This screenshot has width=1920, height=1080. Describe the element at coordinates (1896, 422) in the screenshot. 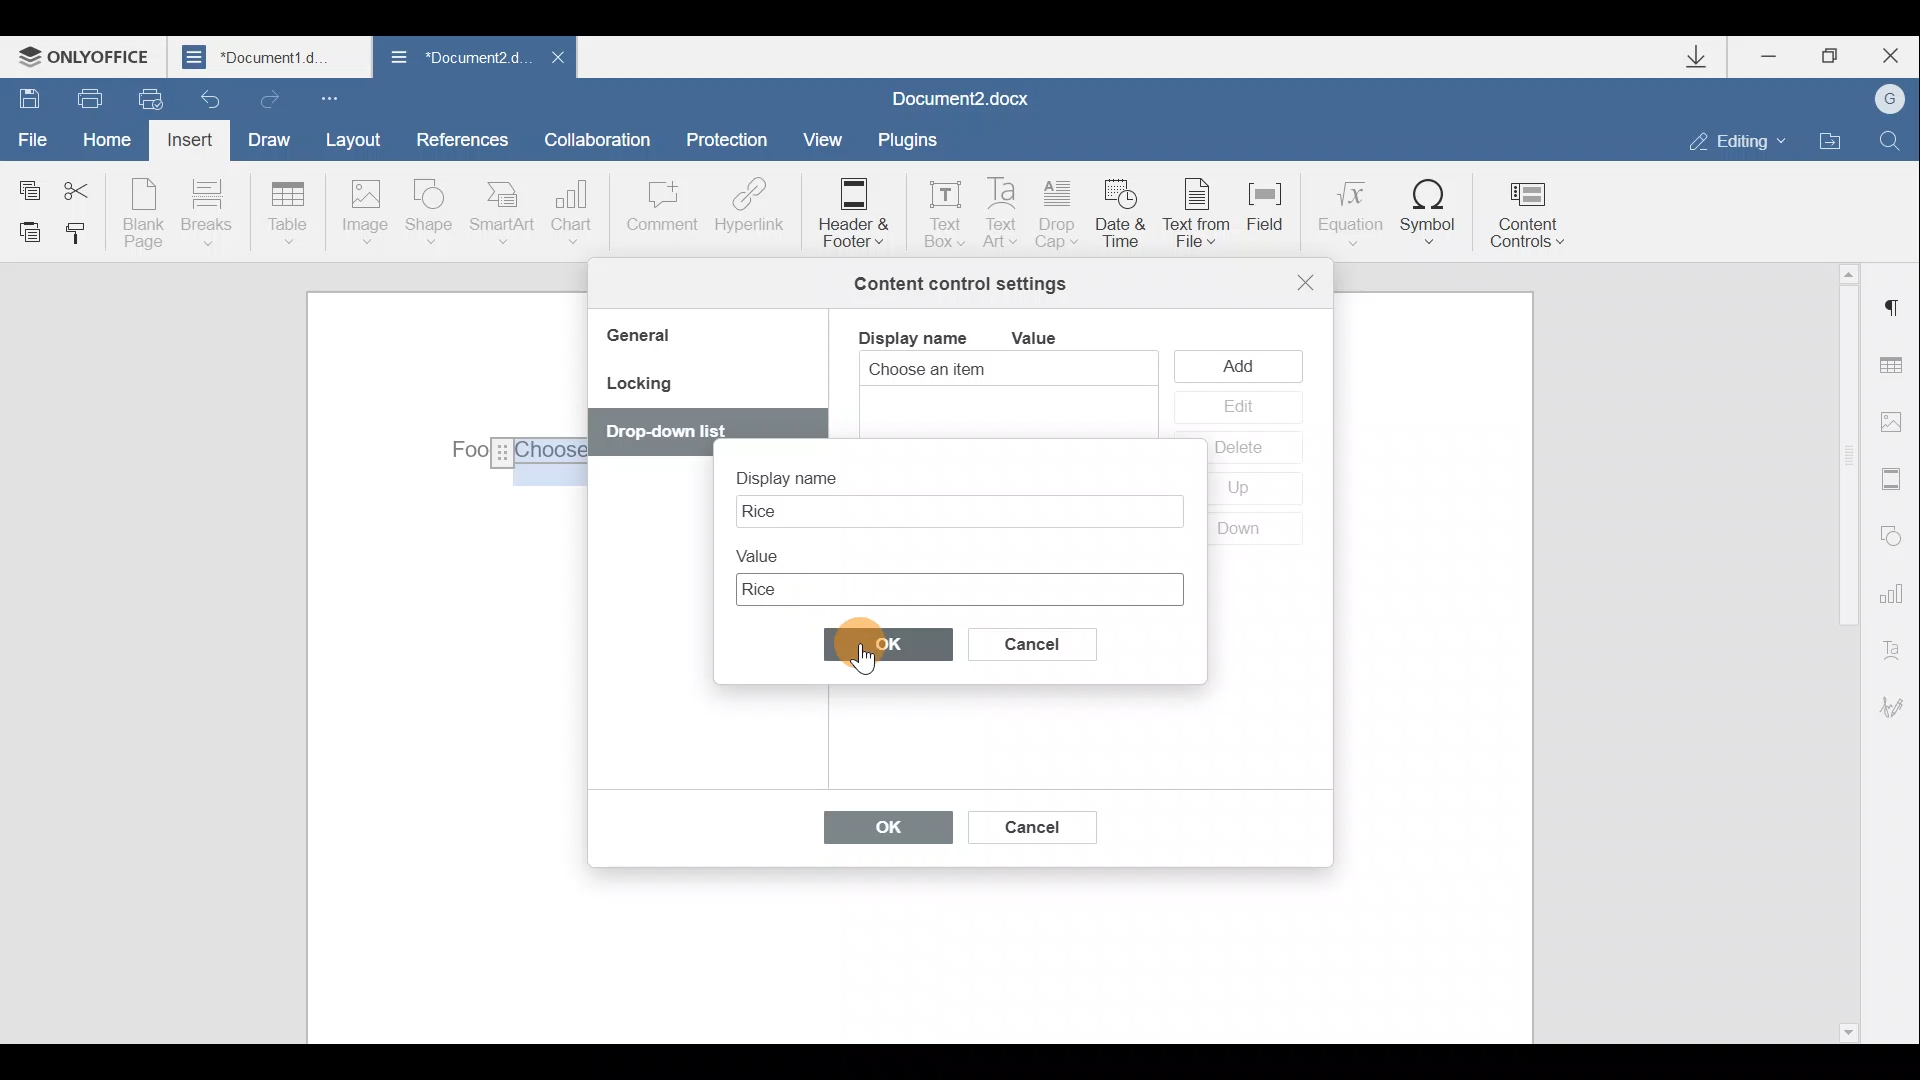

I see `Image settings` at that location.